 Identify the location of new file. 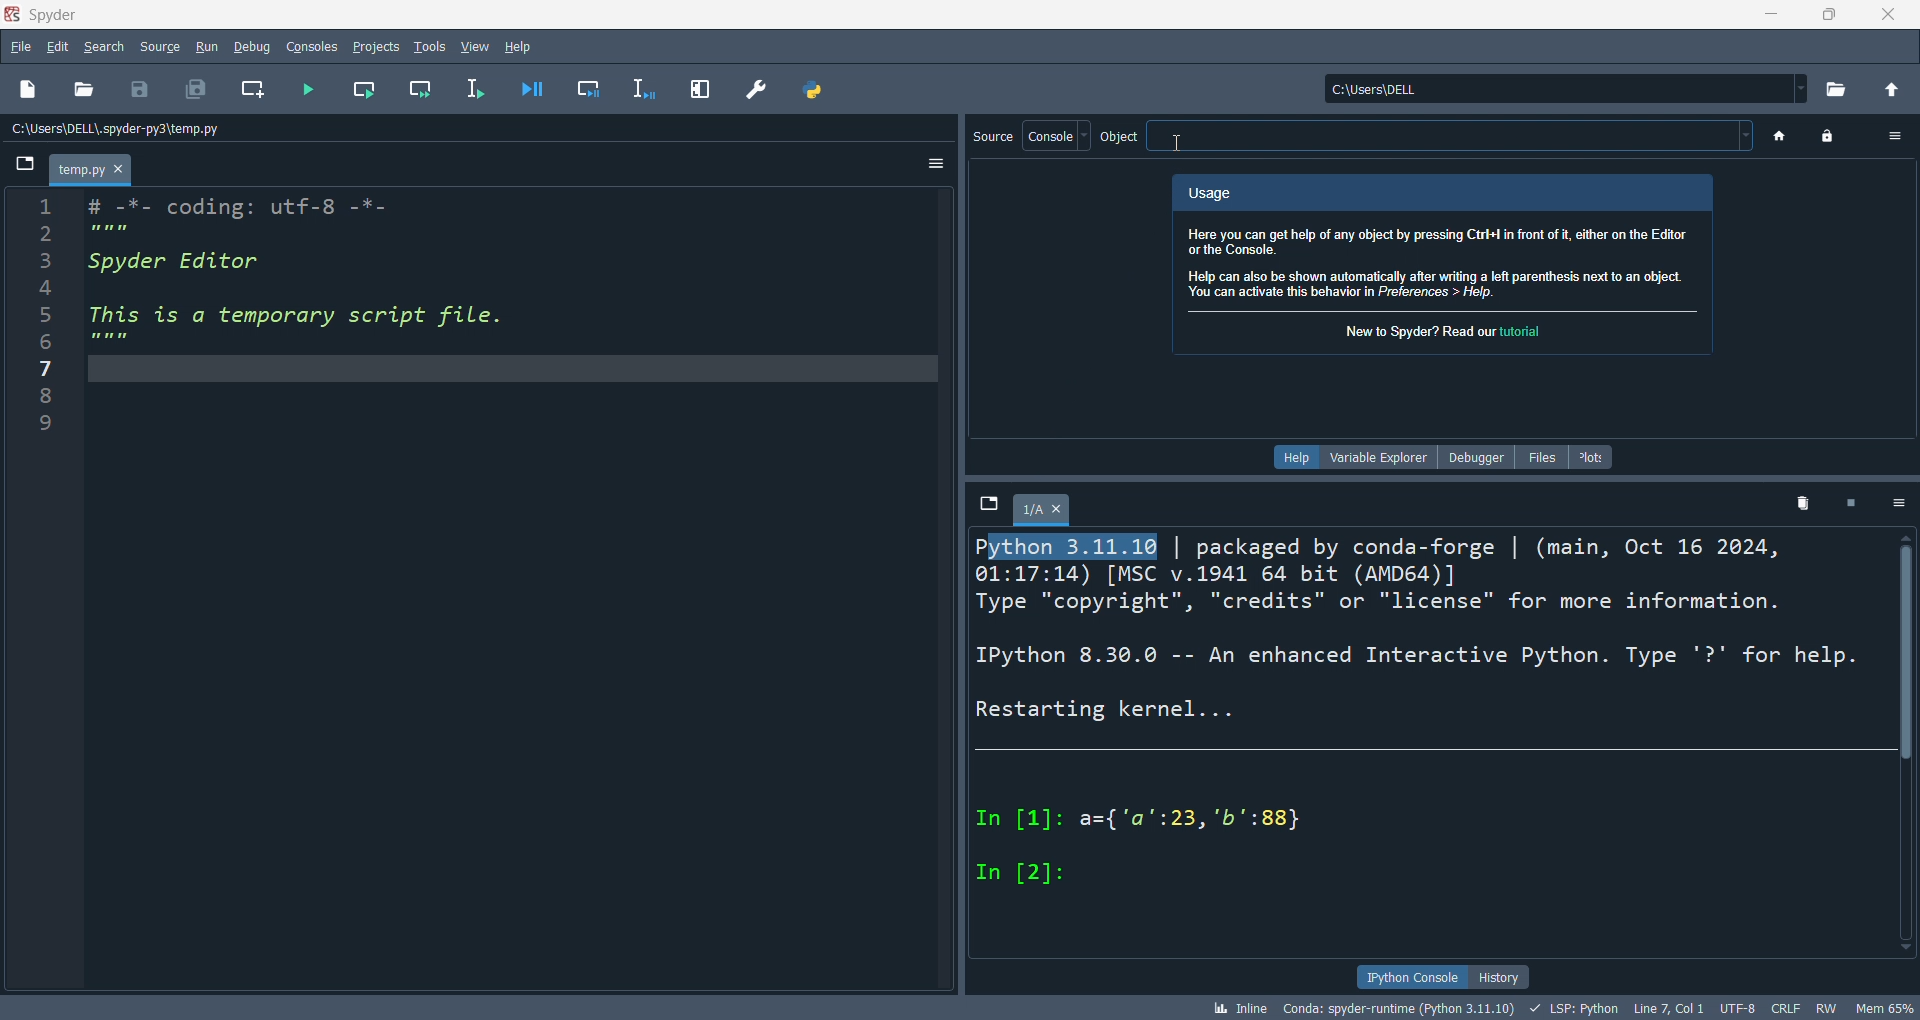
(32, 90).